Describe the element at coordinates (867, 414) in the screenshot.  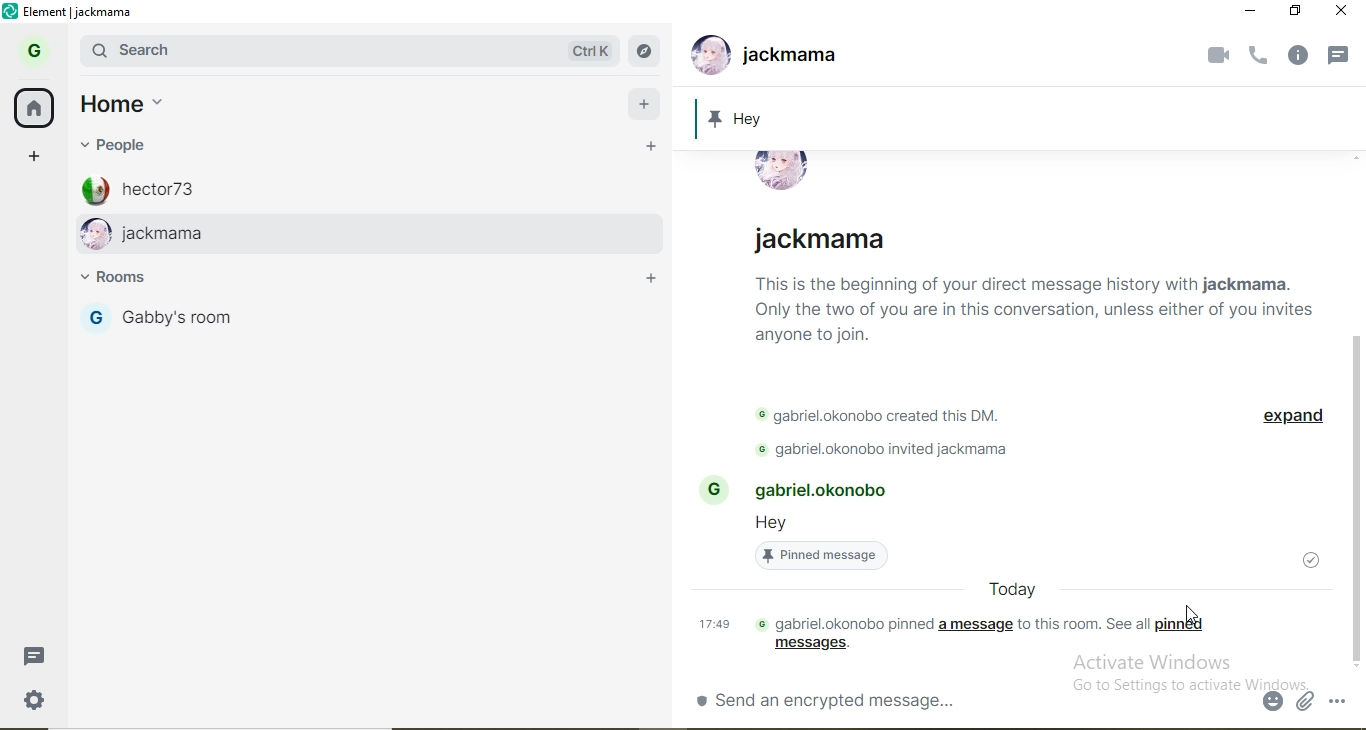
I see `` at that location.